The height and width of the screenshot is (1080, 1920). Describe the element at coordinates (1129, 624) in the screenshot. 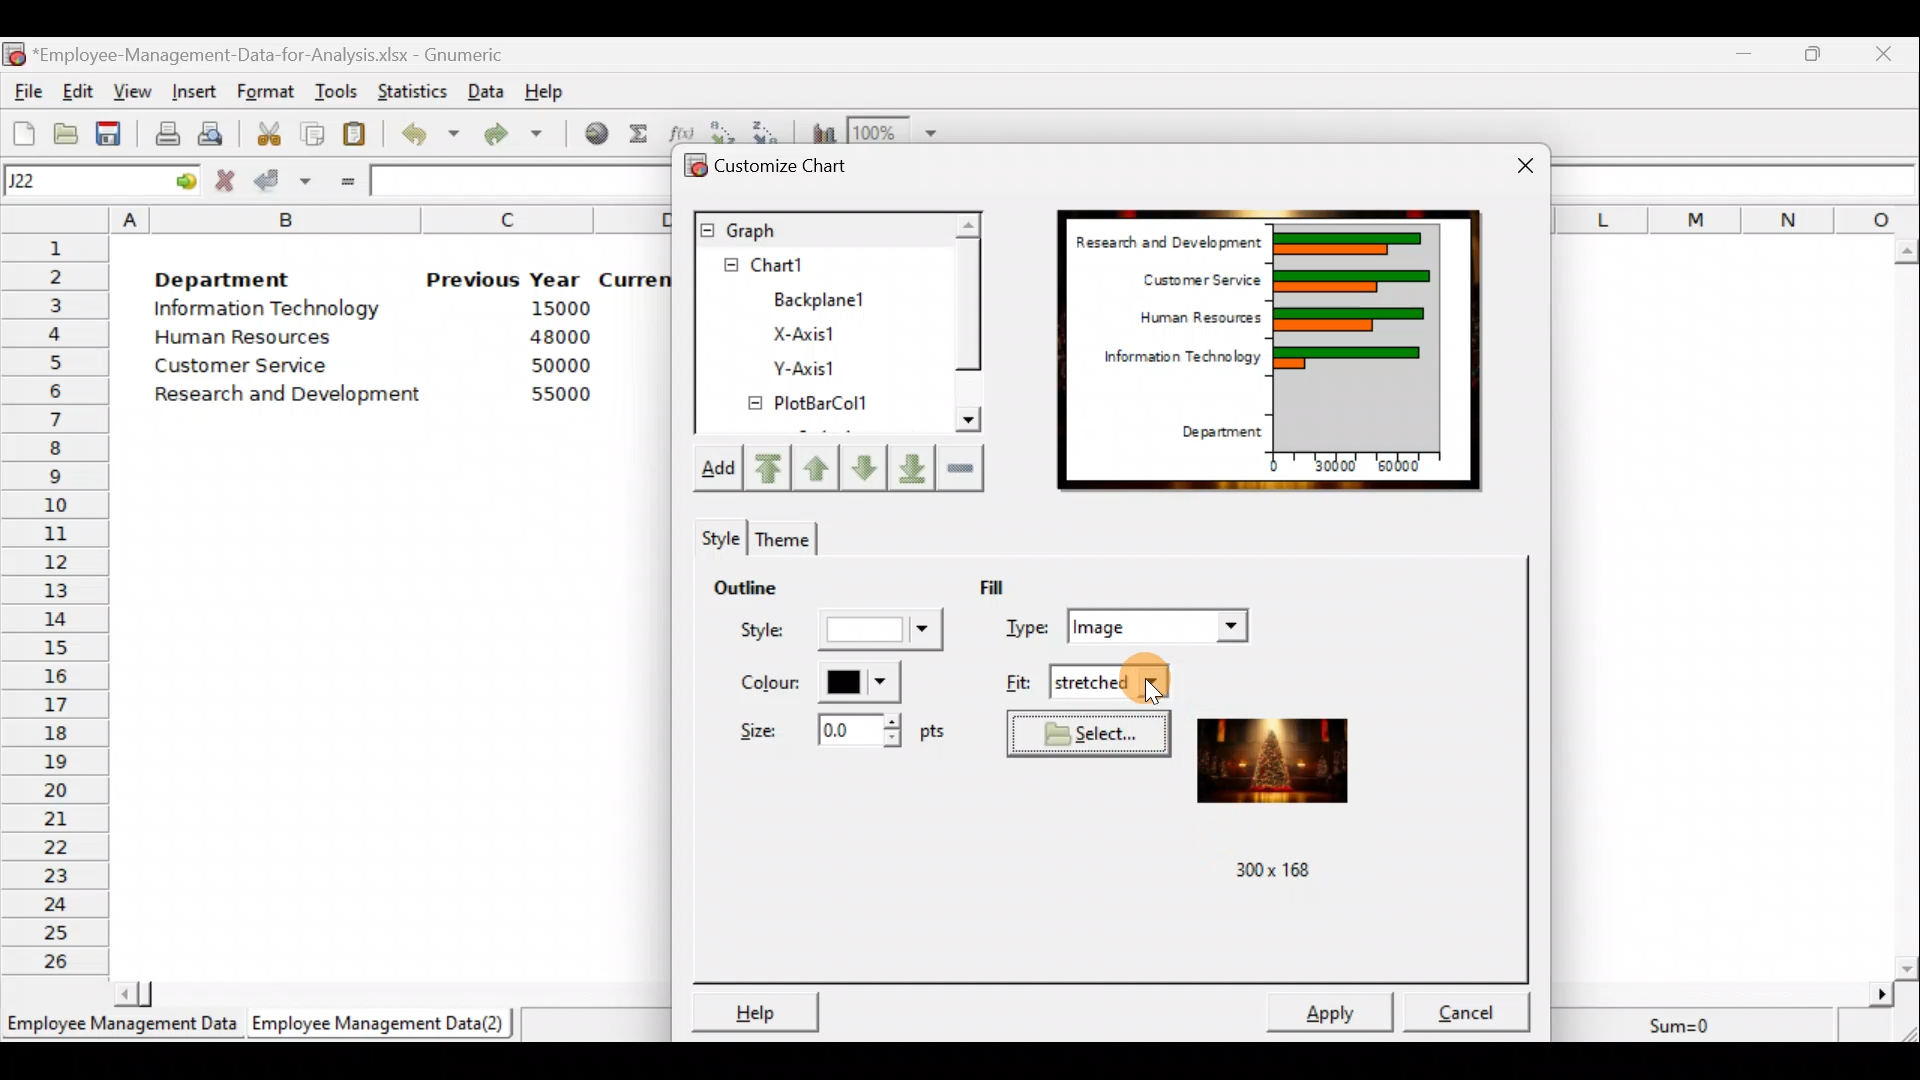

I see `Type` at that location.